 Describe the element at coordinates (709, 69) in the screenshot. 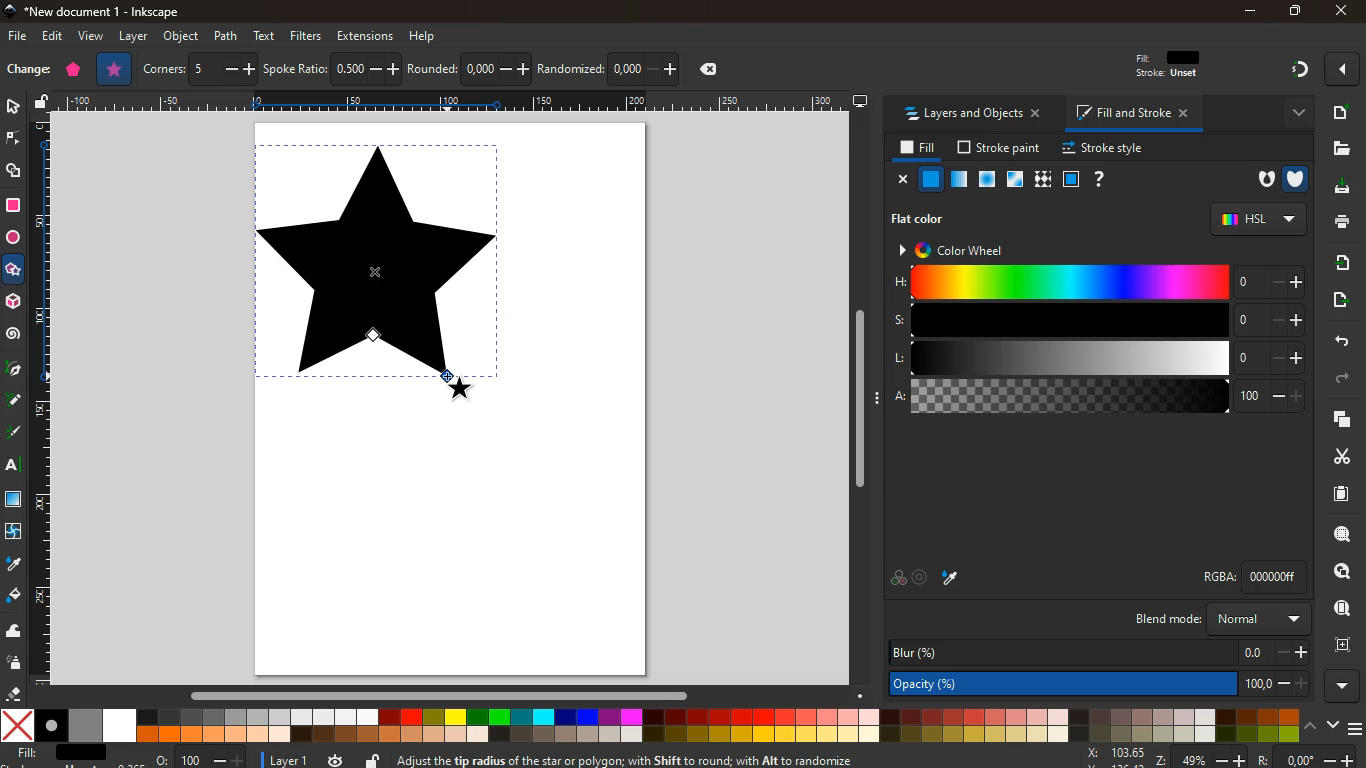

I see `delete` at that location.